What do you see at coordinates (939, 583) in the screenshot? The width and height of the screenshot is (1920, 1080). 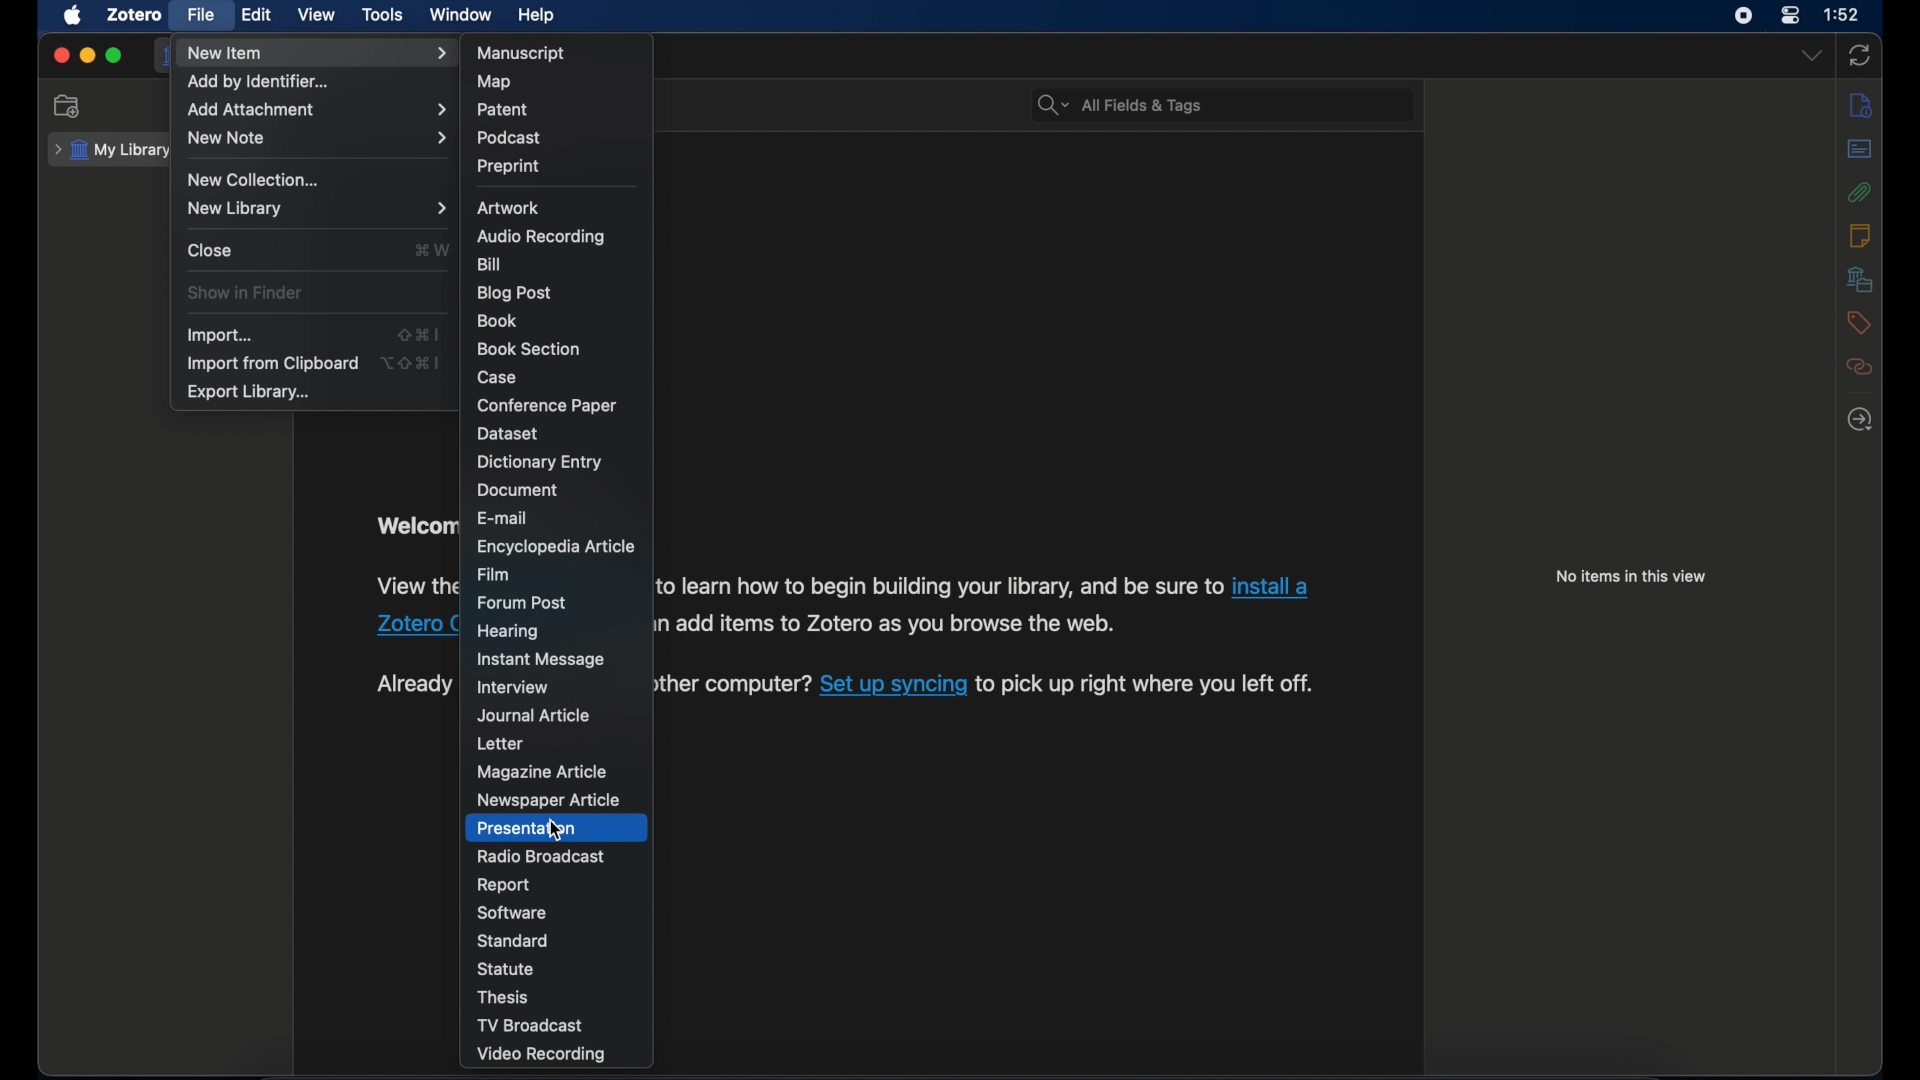 I see `to learn how to begin building your library, and be sure to` at bounding box center [939, 583].